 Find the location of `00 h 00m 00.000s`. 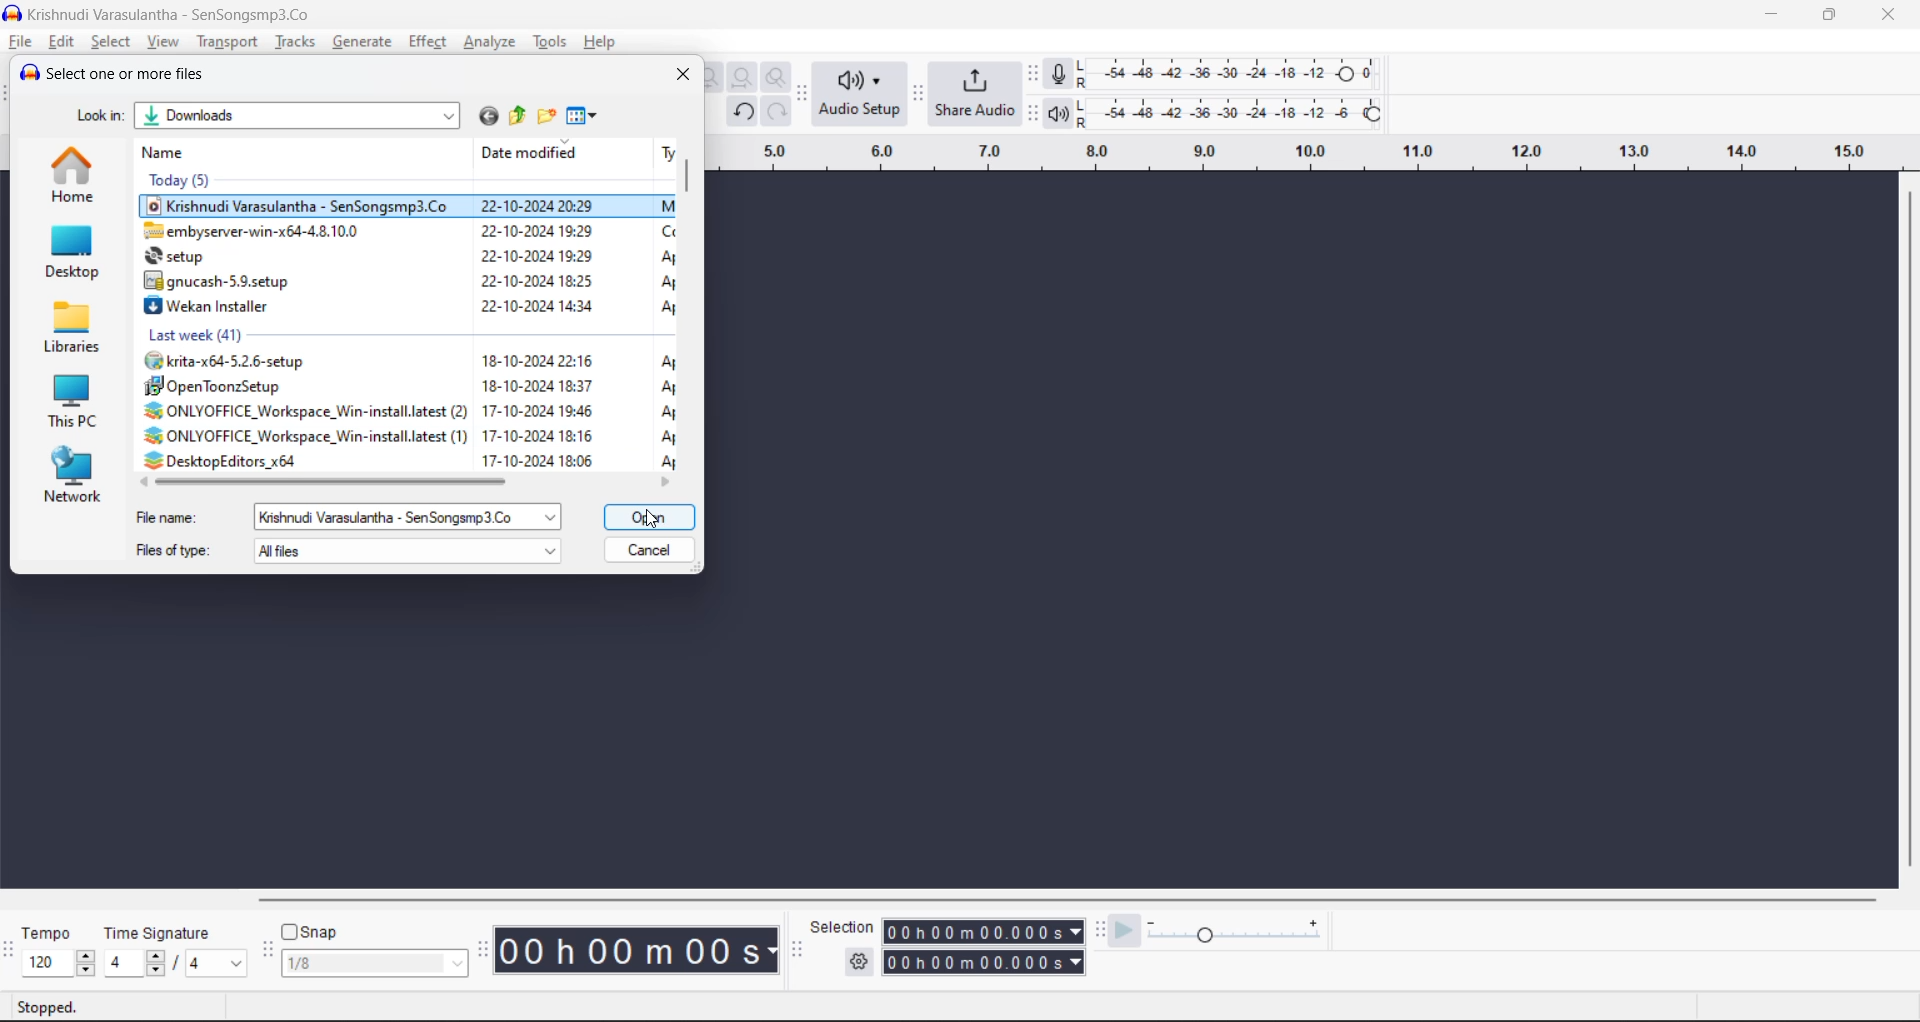

00 h 00m 00.000s is located at coordinates (985, 963).